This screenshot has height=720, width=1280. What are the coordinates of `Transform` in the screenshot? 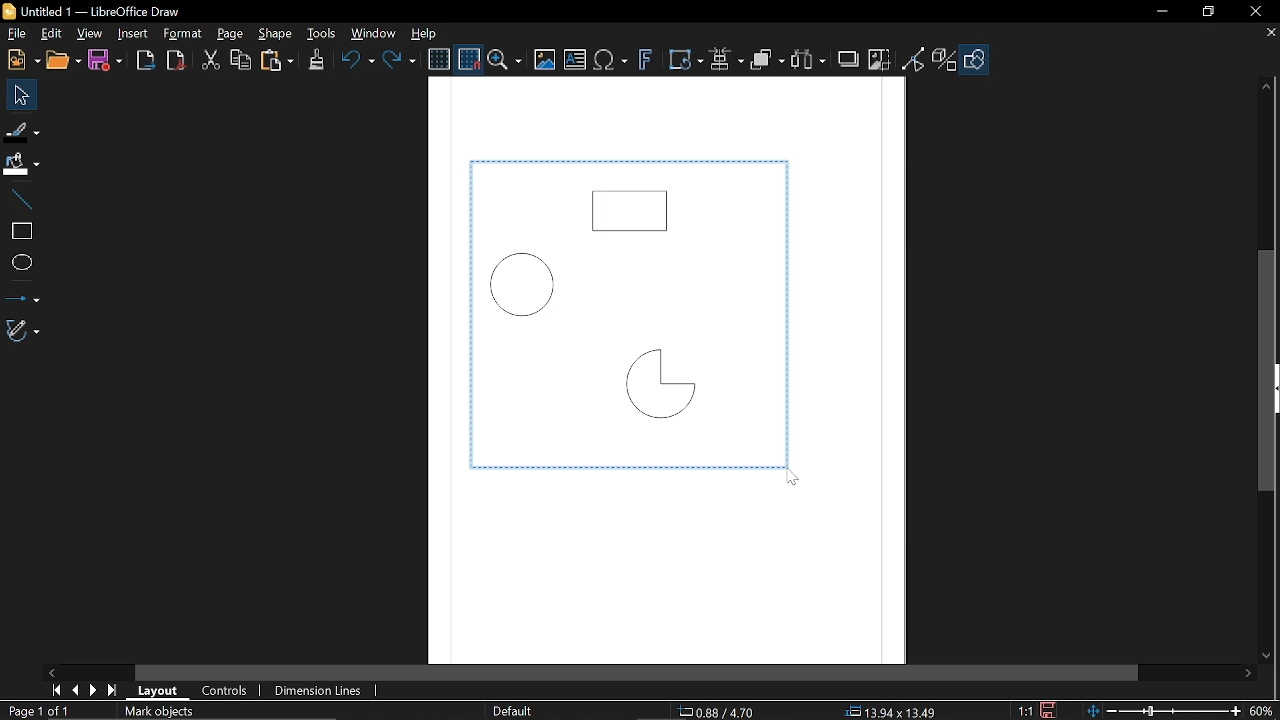 It's located at (686, 60).